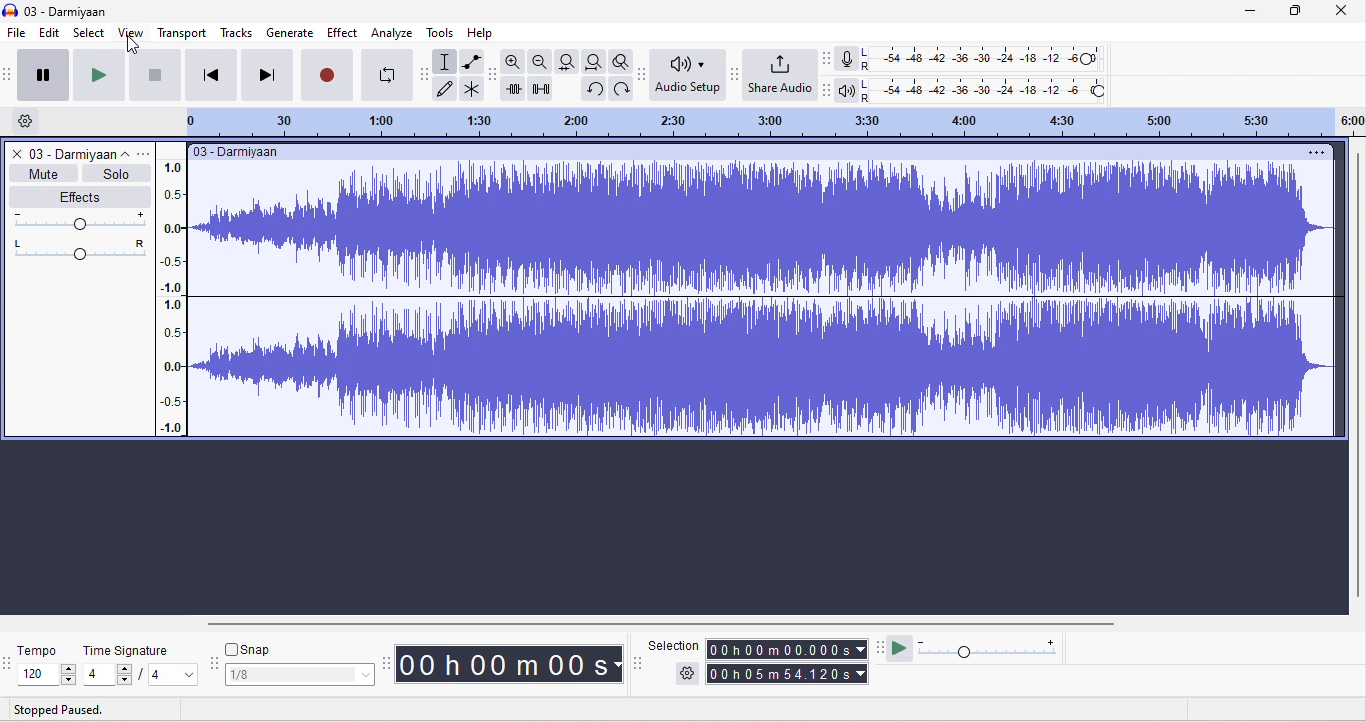 Image resolution: width=1366 pixels, height=722 pixels. Describe the element at coordinates (516, 89) in the screenshot. I see `trim outside selection` at that location.